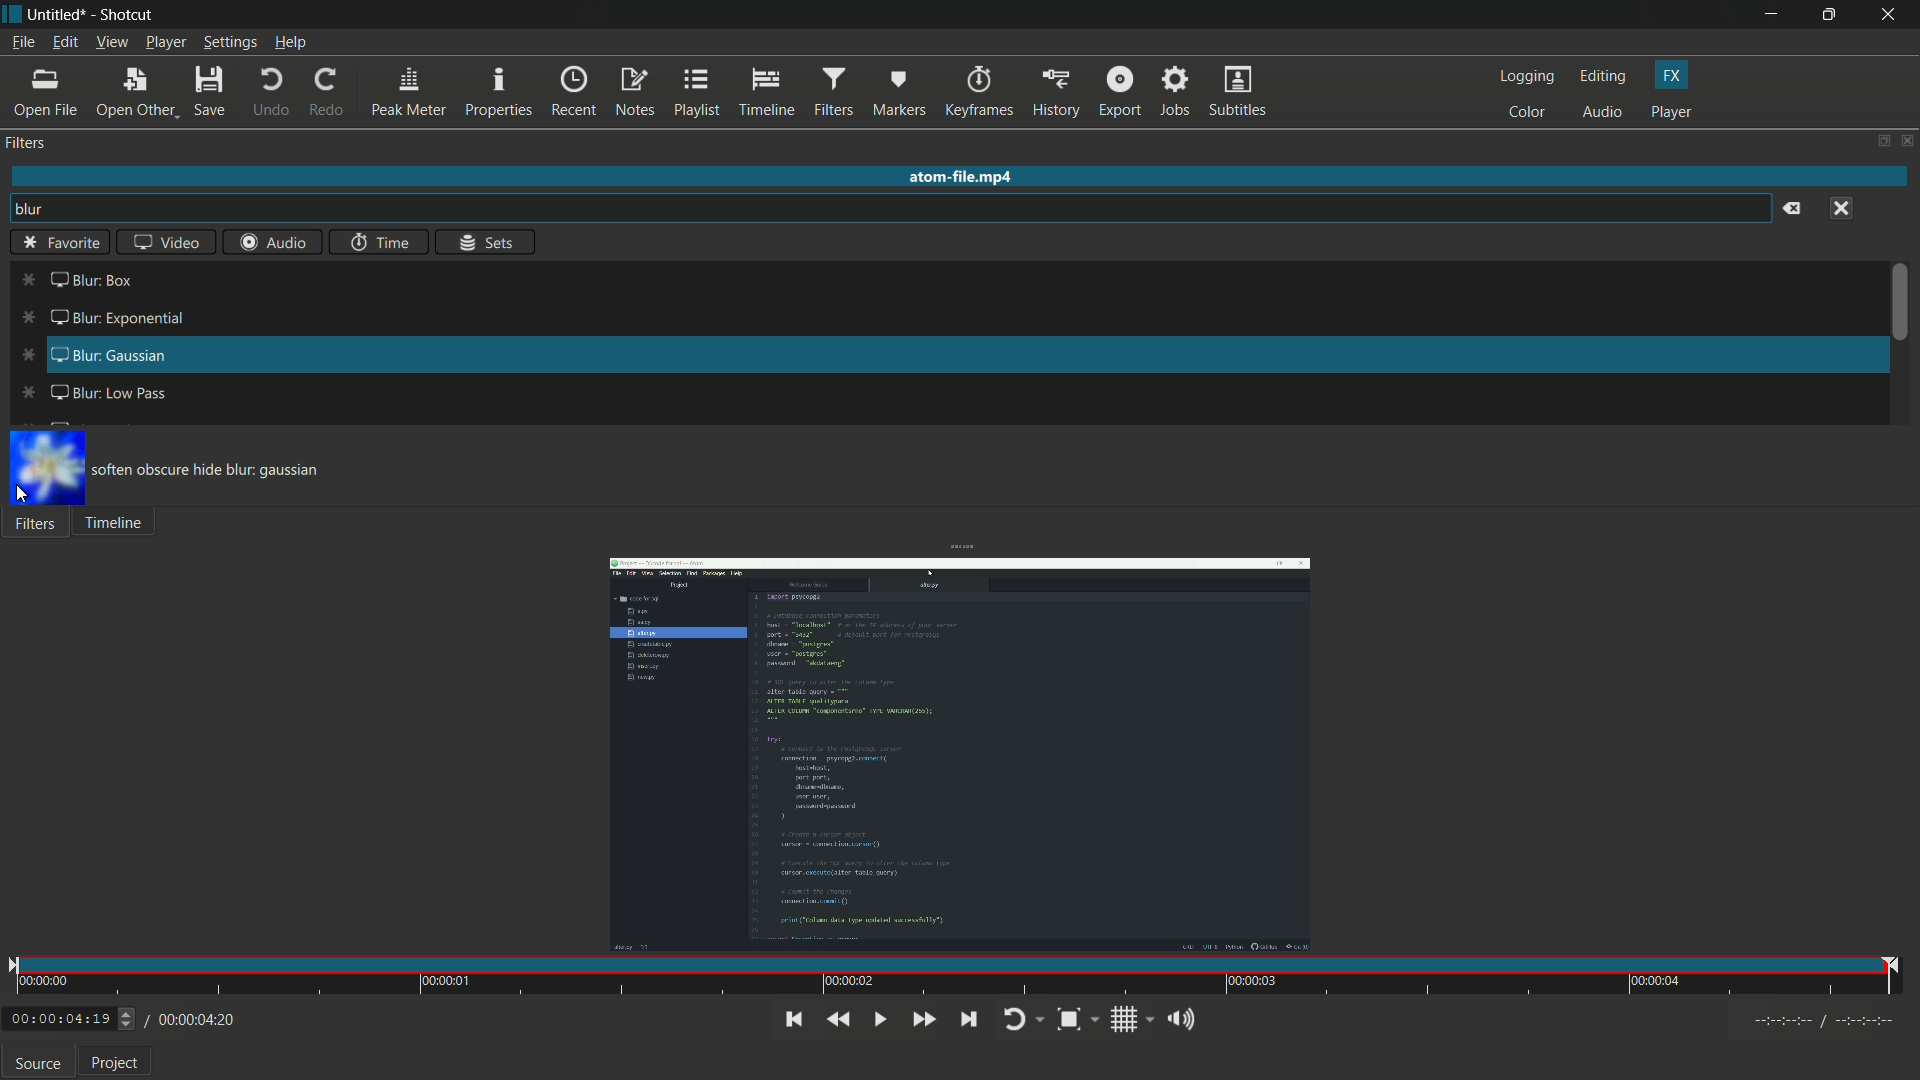  What do you see at coordinates (1672, 111) in the screenshot?
I see `player` at bounding box center [1672, 111].